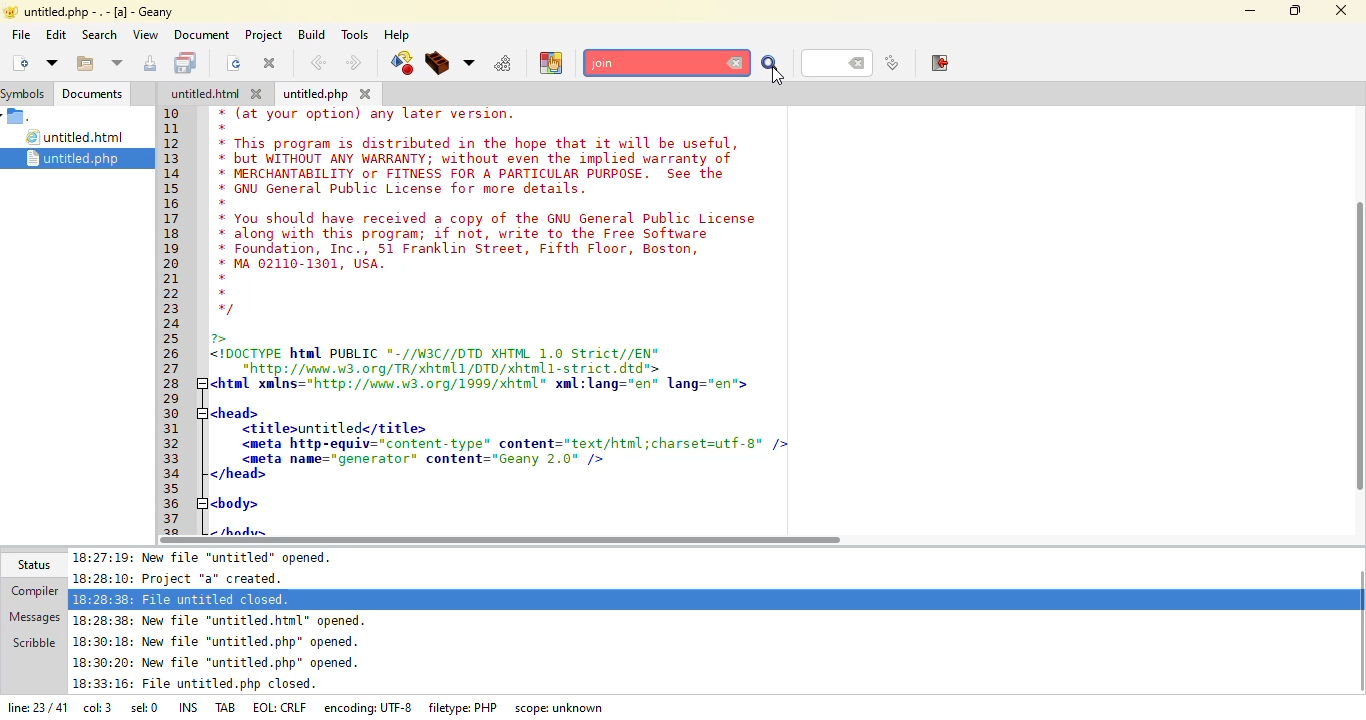  Describe the element at coordinates (78, 138) in the screenshot. I see `untitled.html` at that location.